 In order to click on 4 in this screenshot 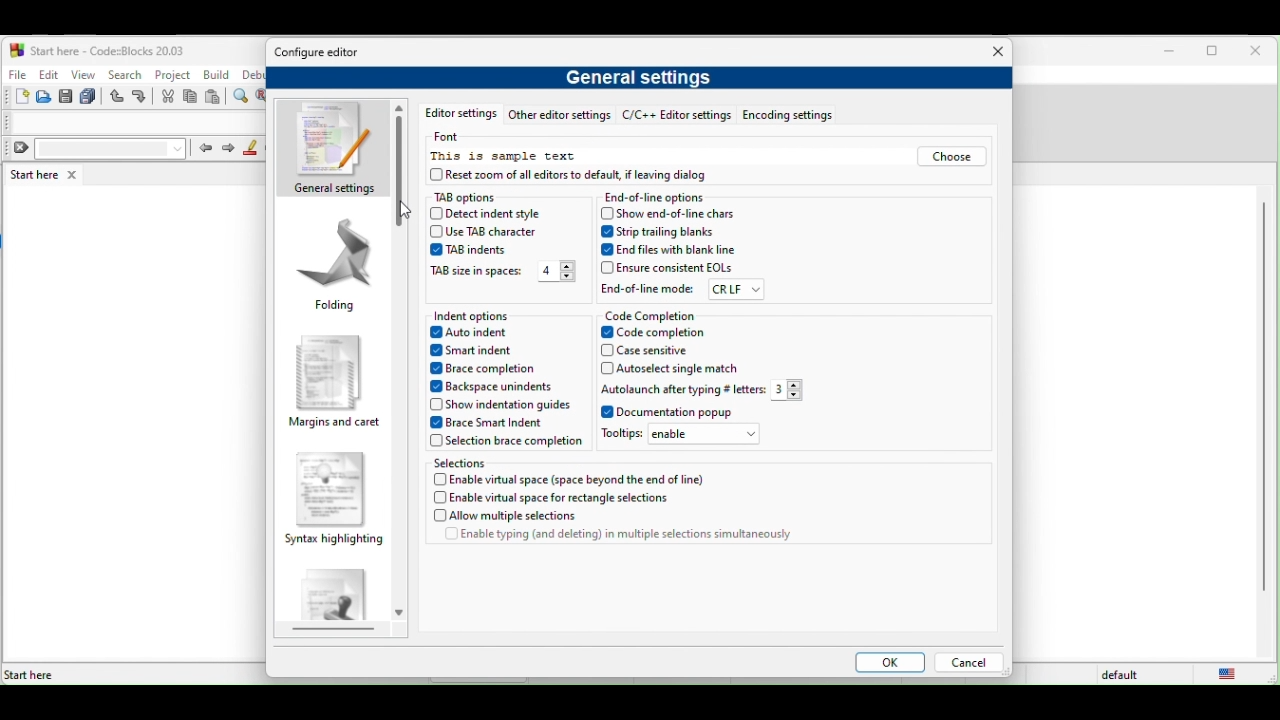, I will do `click(556, 272)`.